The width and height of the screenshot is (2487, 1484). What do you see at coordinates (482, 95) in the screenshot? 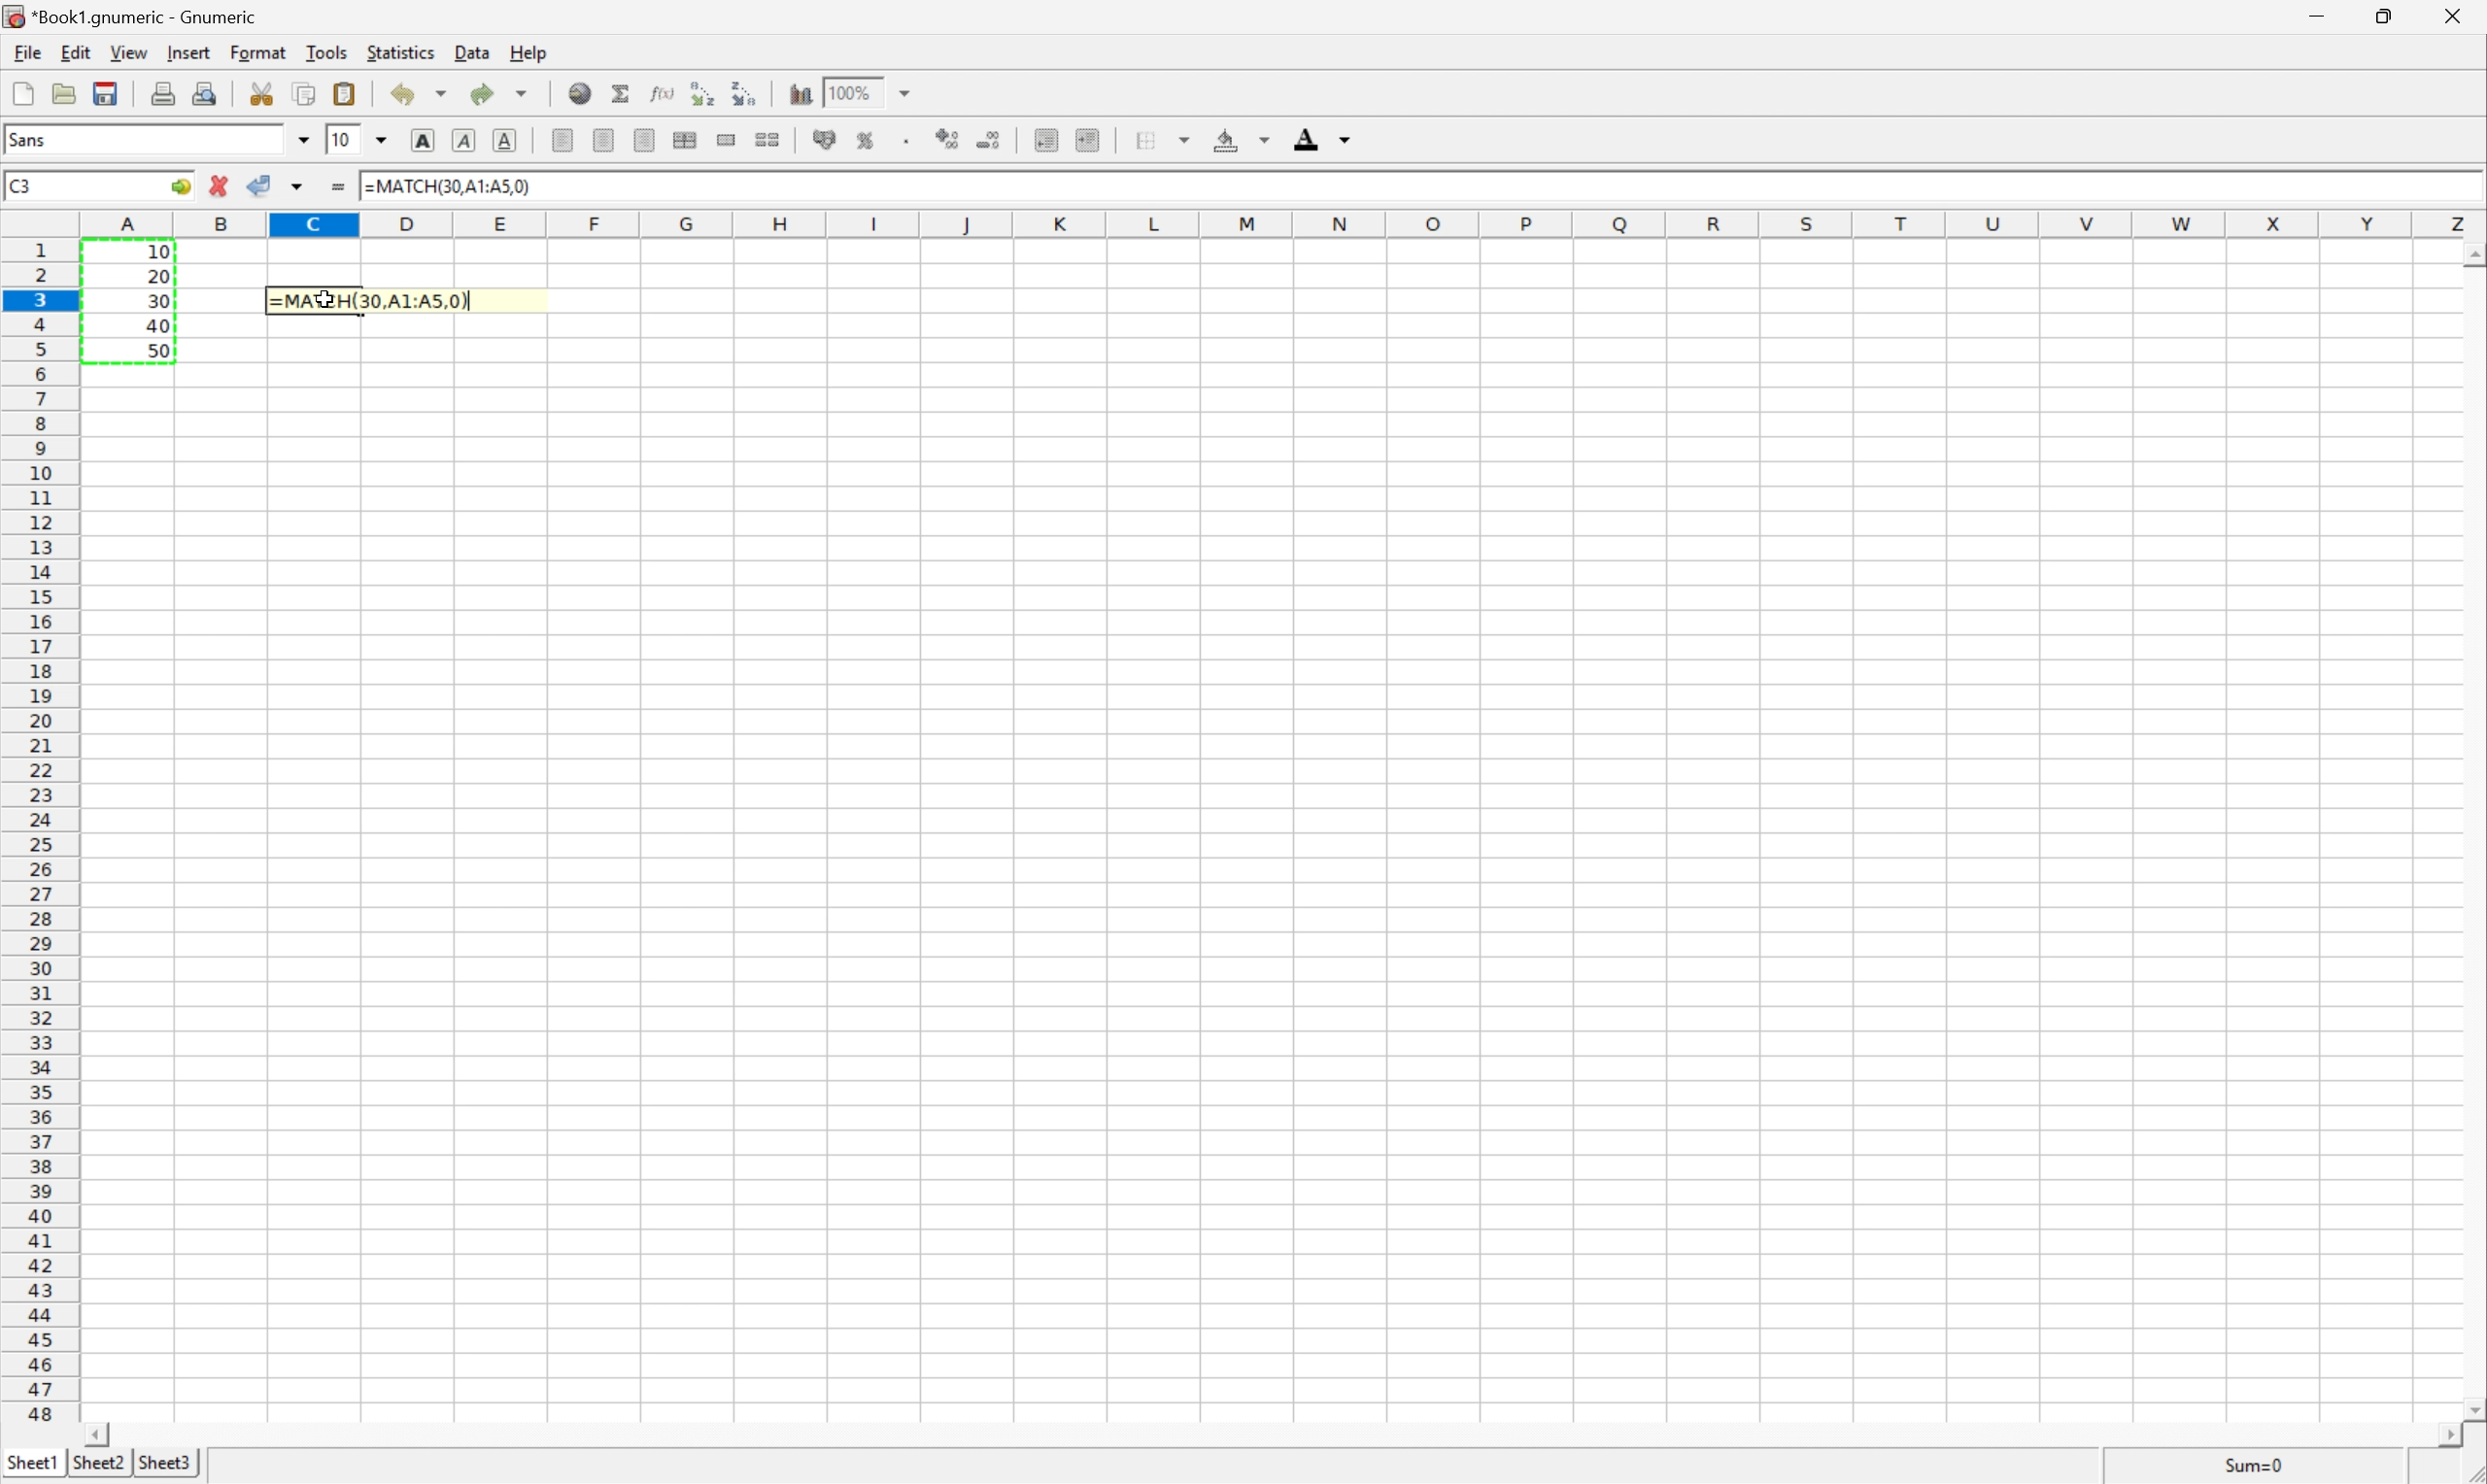
I see `redo` at bounding box center [482, 95].